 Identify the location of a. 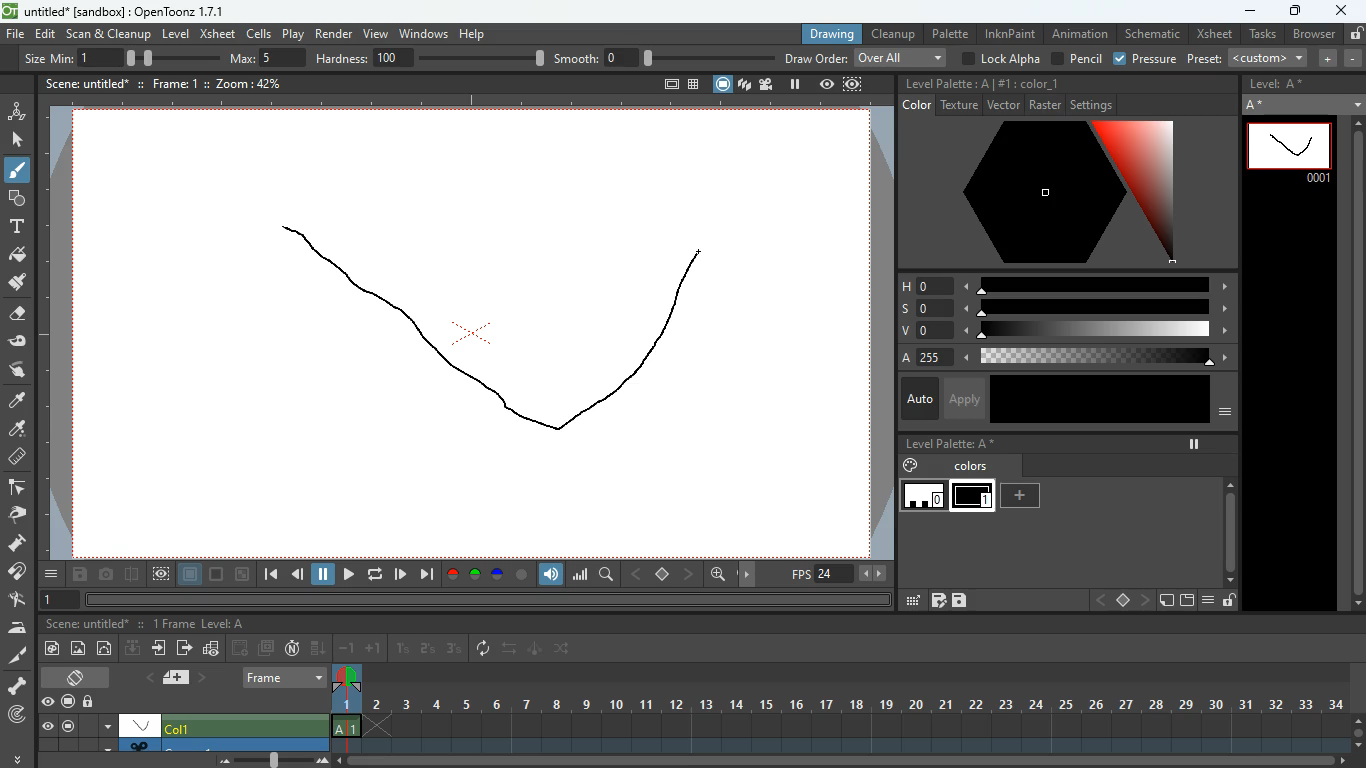
(18, 401).